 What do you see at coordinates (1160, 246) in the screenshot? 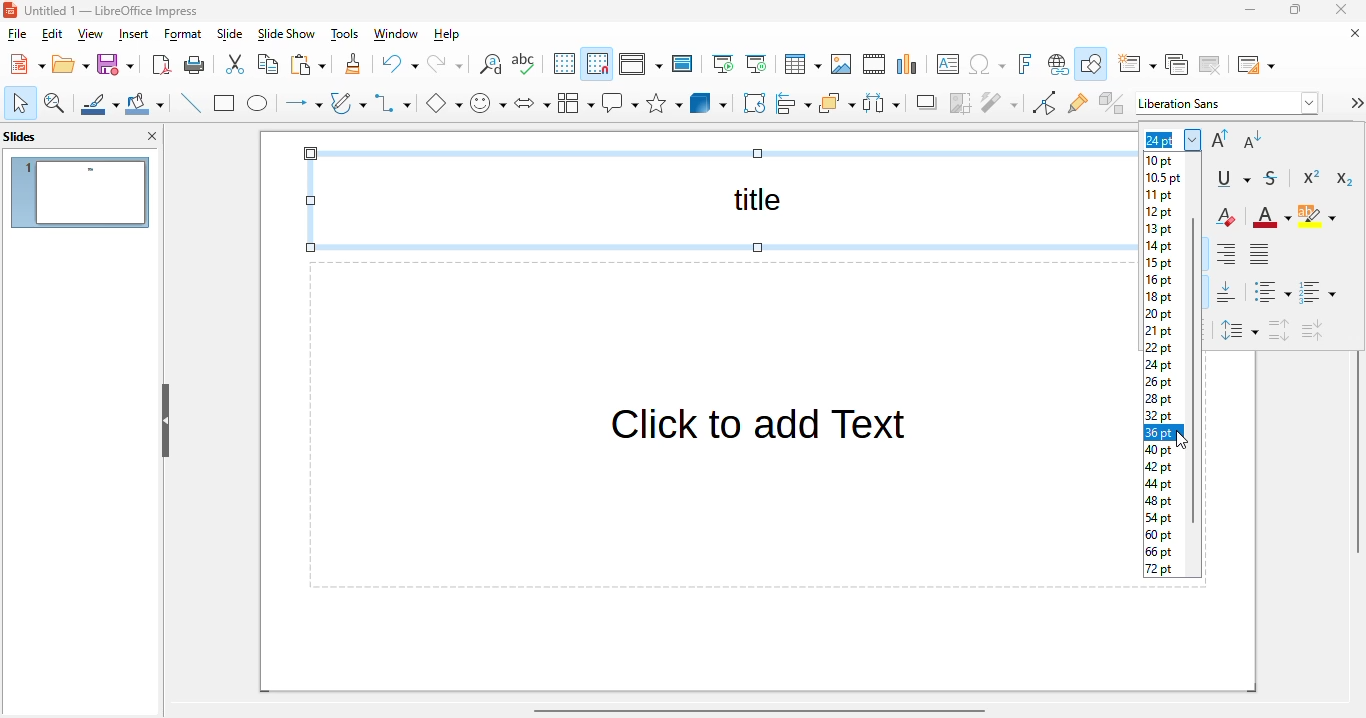
I see `14 pt` at bounding box center [1160, 246].